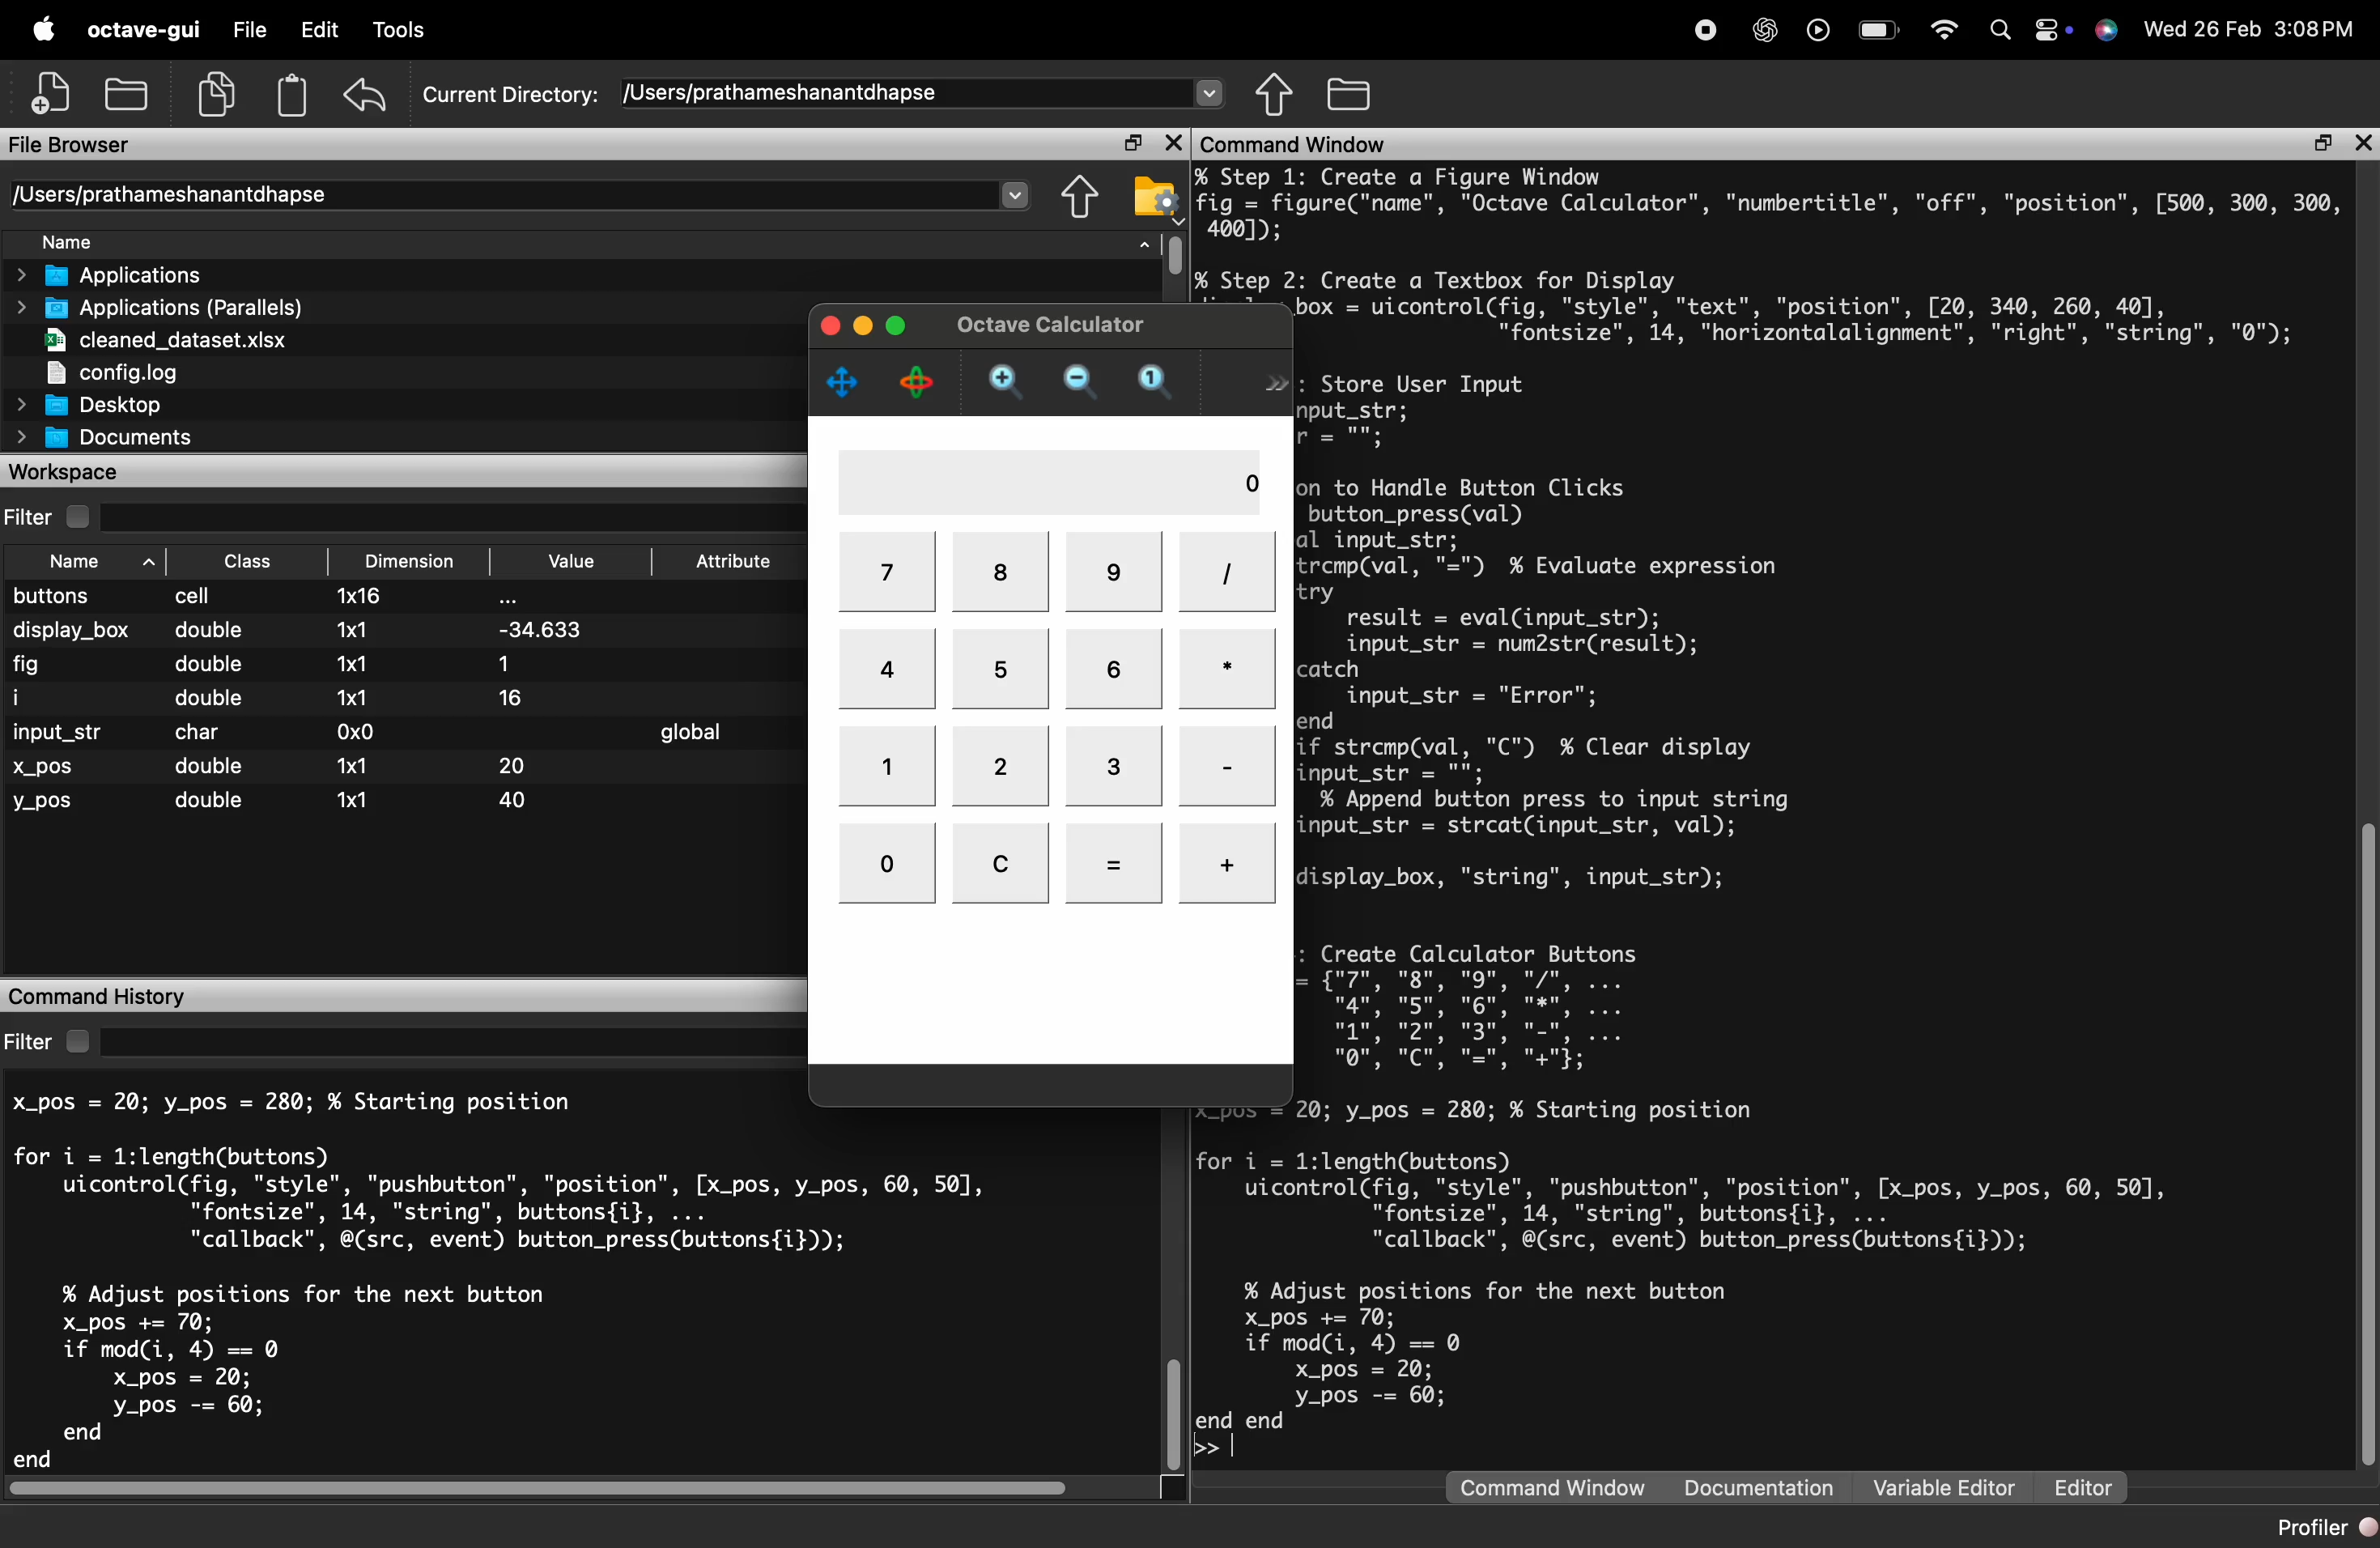 This screenshot has height=1548, width=2380. What do you see at coordinates (1228, 668) in the screenshot?
I see `*` at bounding box center [1228, 668].